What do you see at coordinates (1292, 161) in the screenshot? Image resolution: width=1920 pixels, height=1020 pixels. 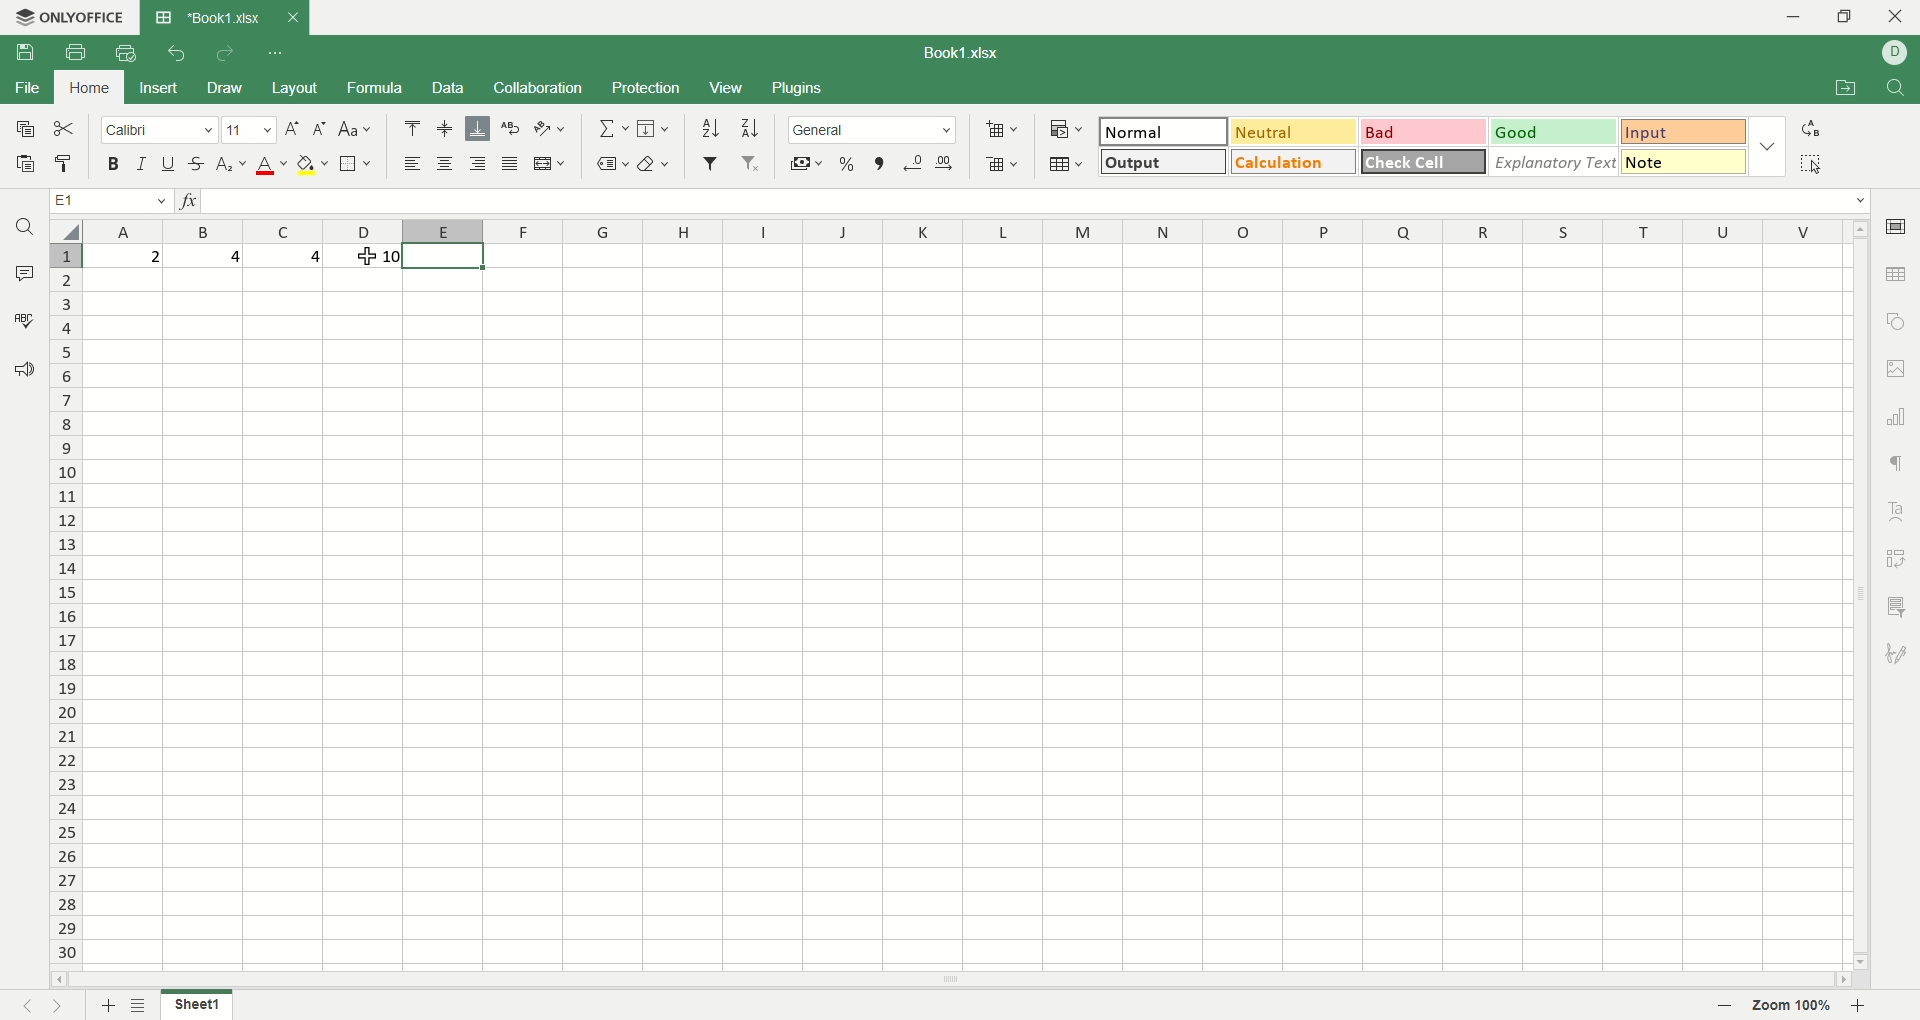 I see `calculation` at bounding box center [1292, 161].